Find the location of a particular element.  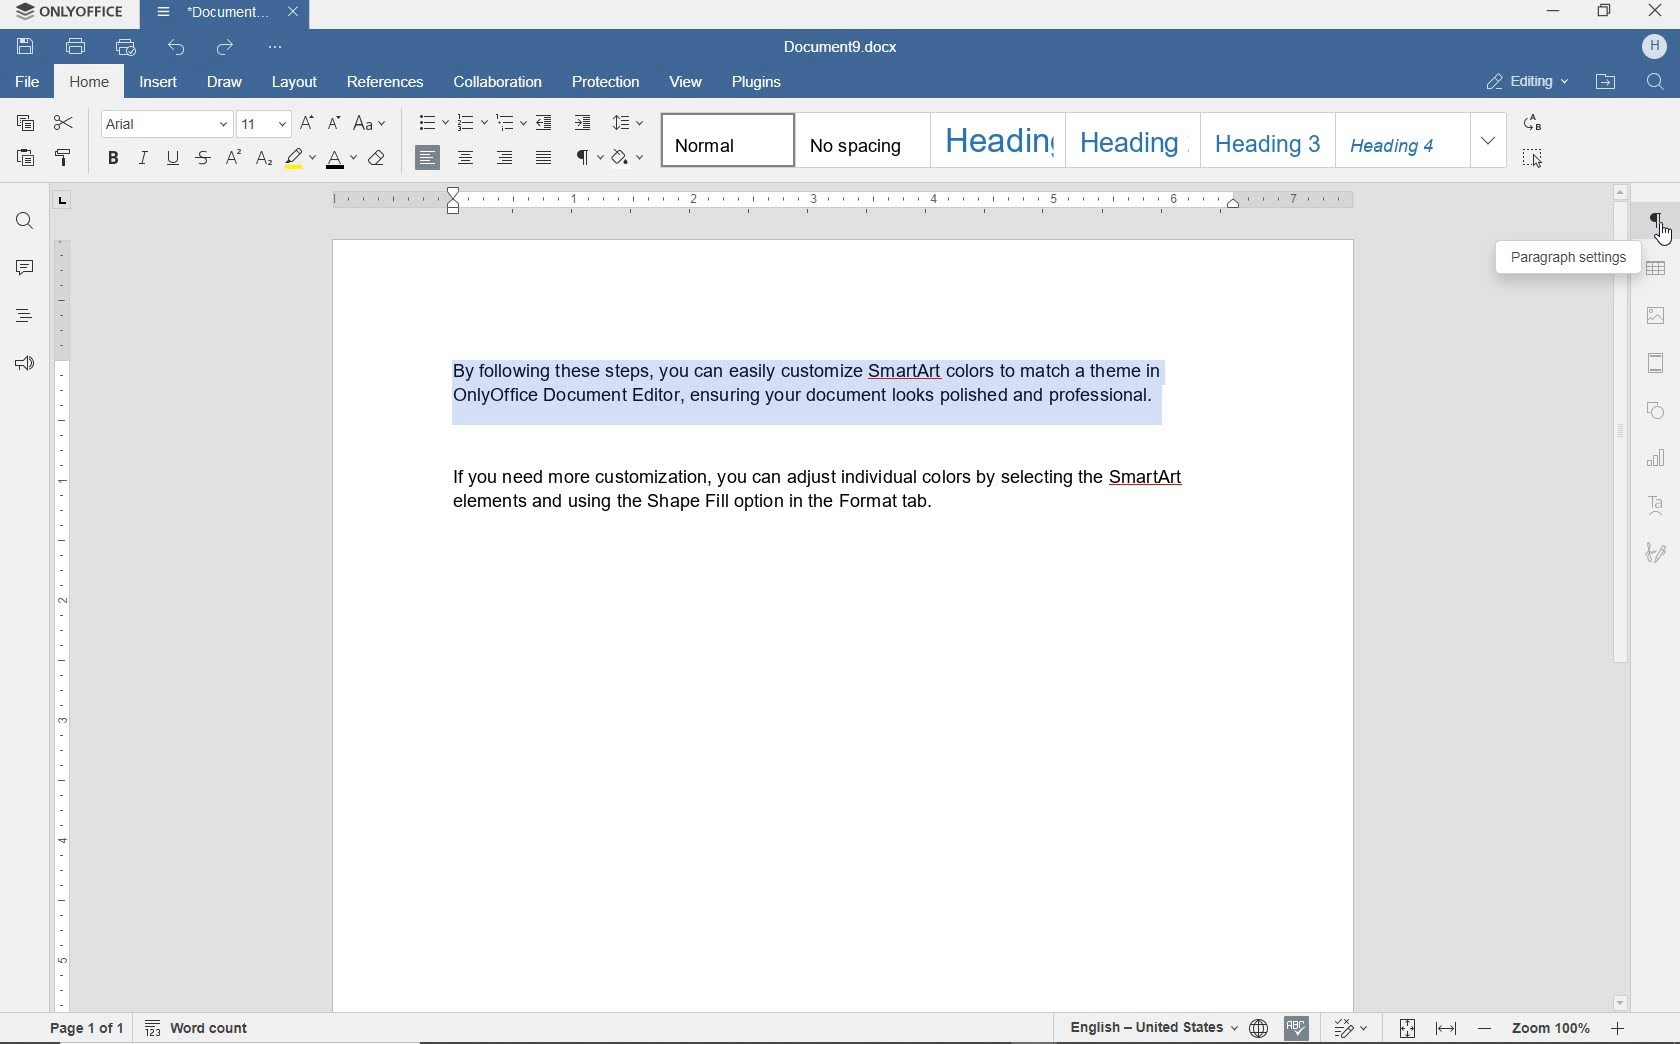

comments is located at coordinates (24, 271).